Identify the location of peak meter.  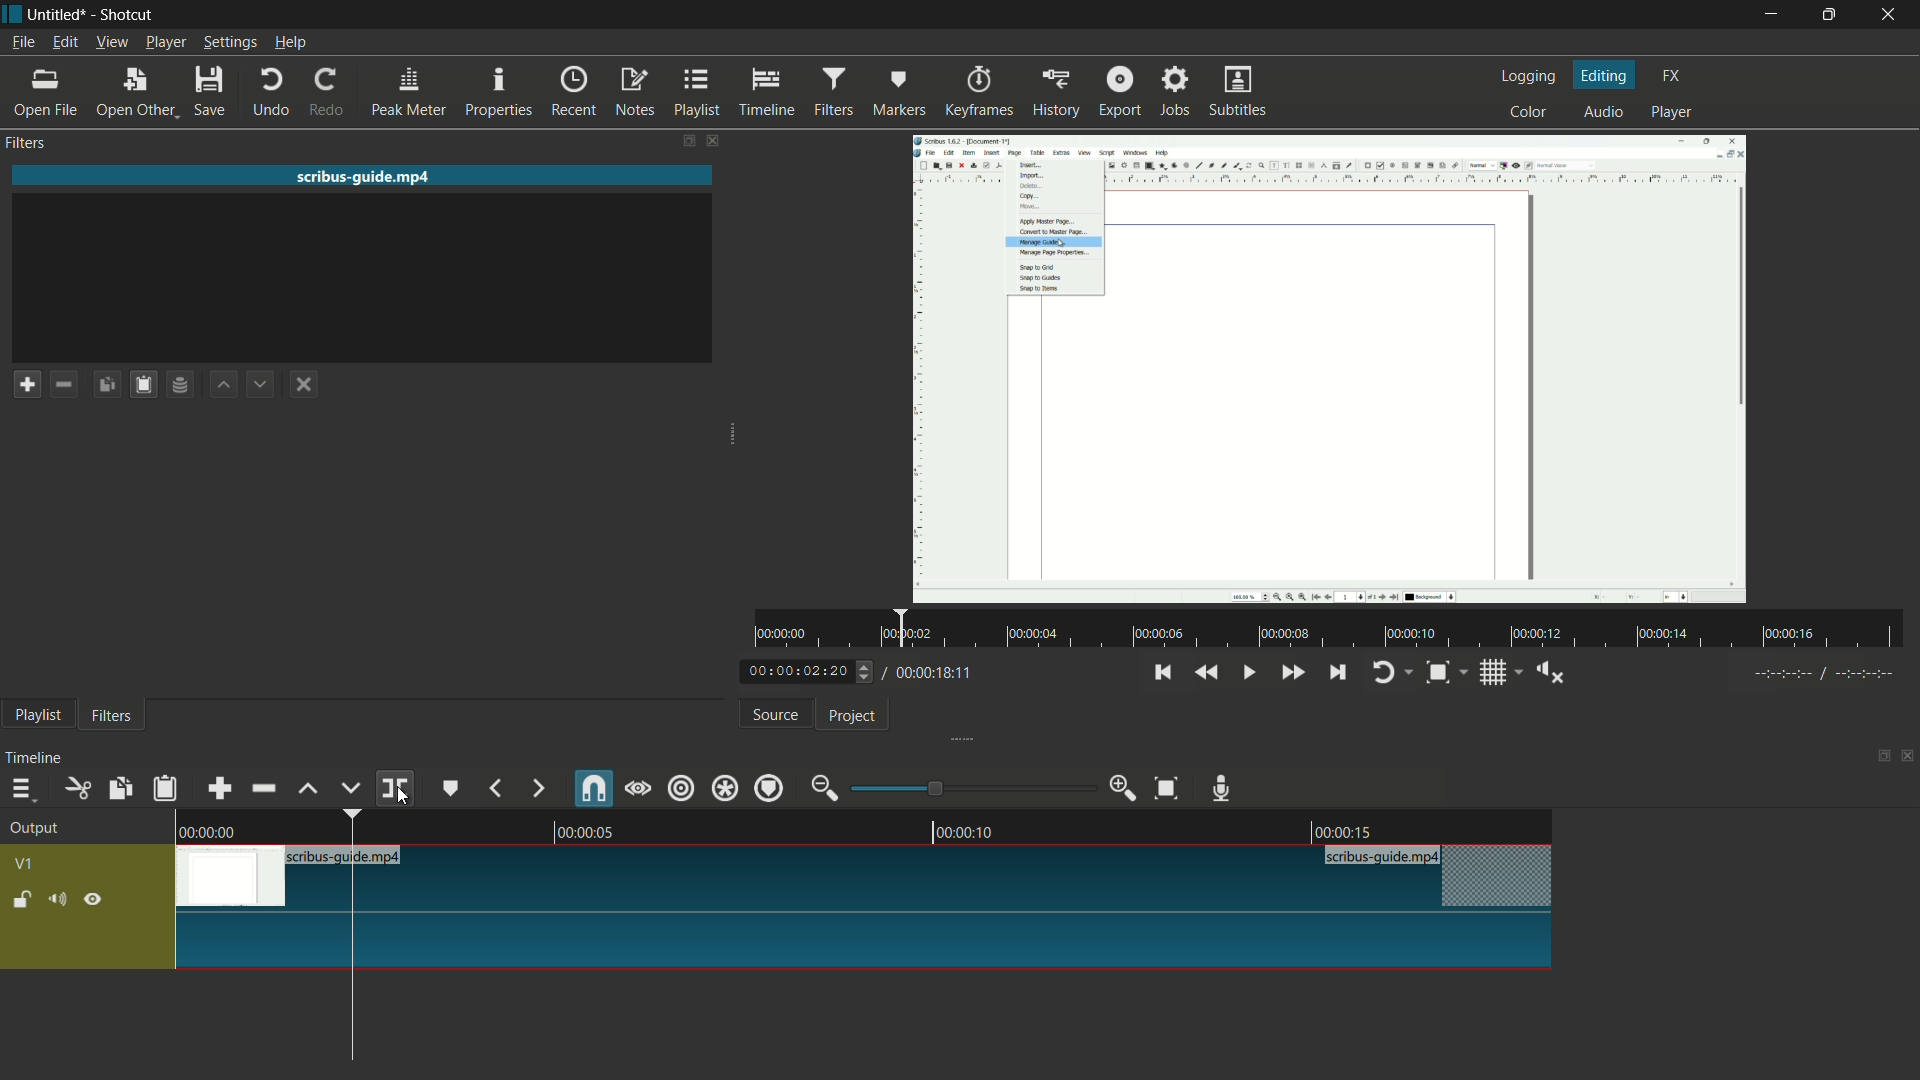
(410, 91).